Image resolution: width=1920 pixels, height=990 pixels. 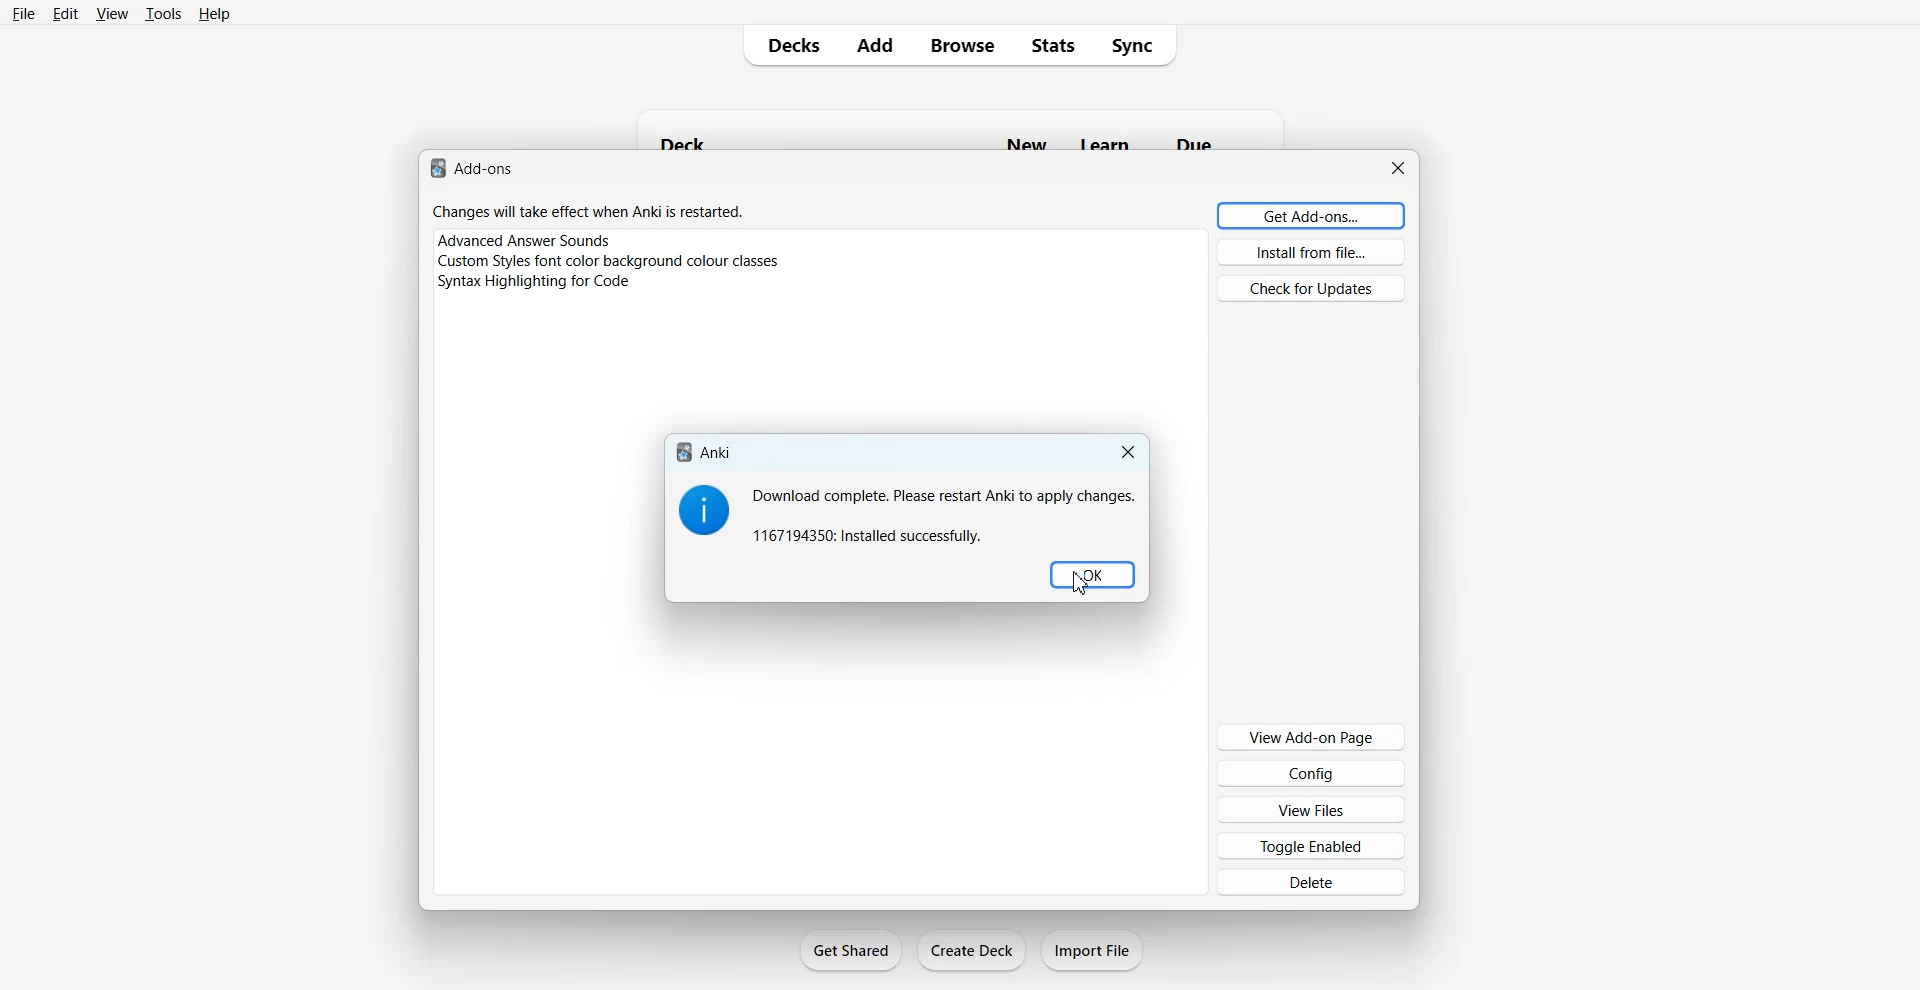 I want to click on Information, so click(x=706, y=513).